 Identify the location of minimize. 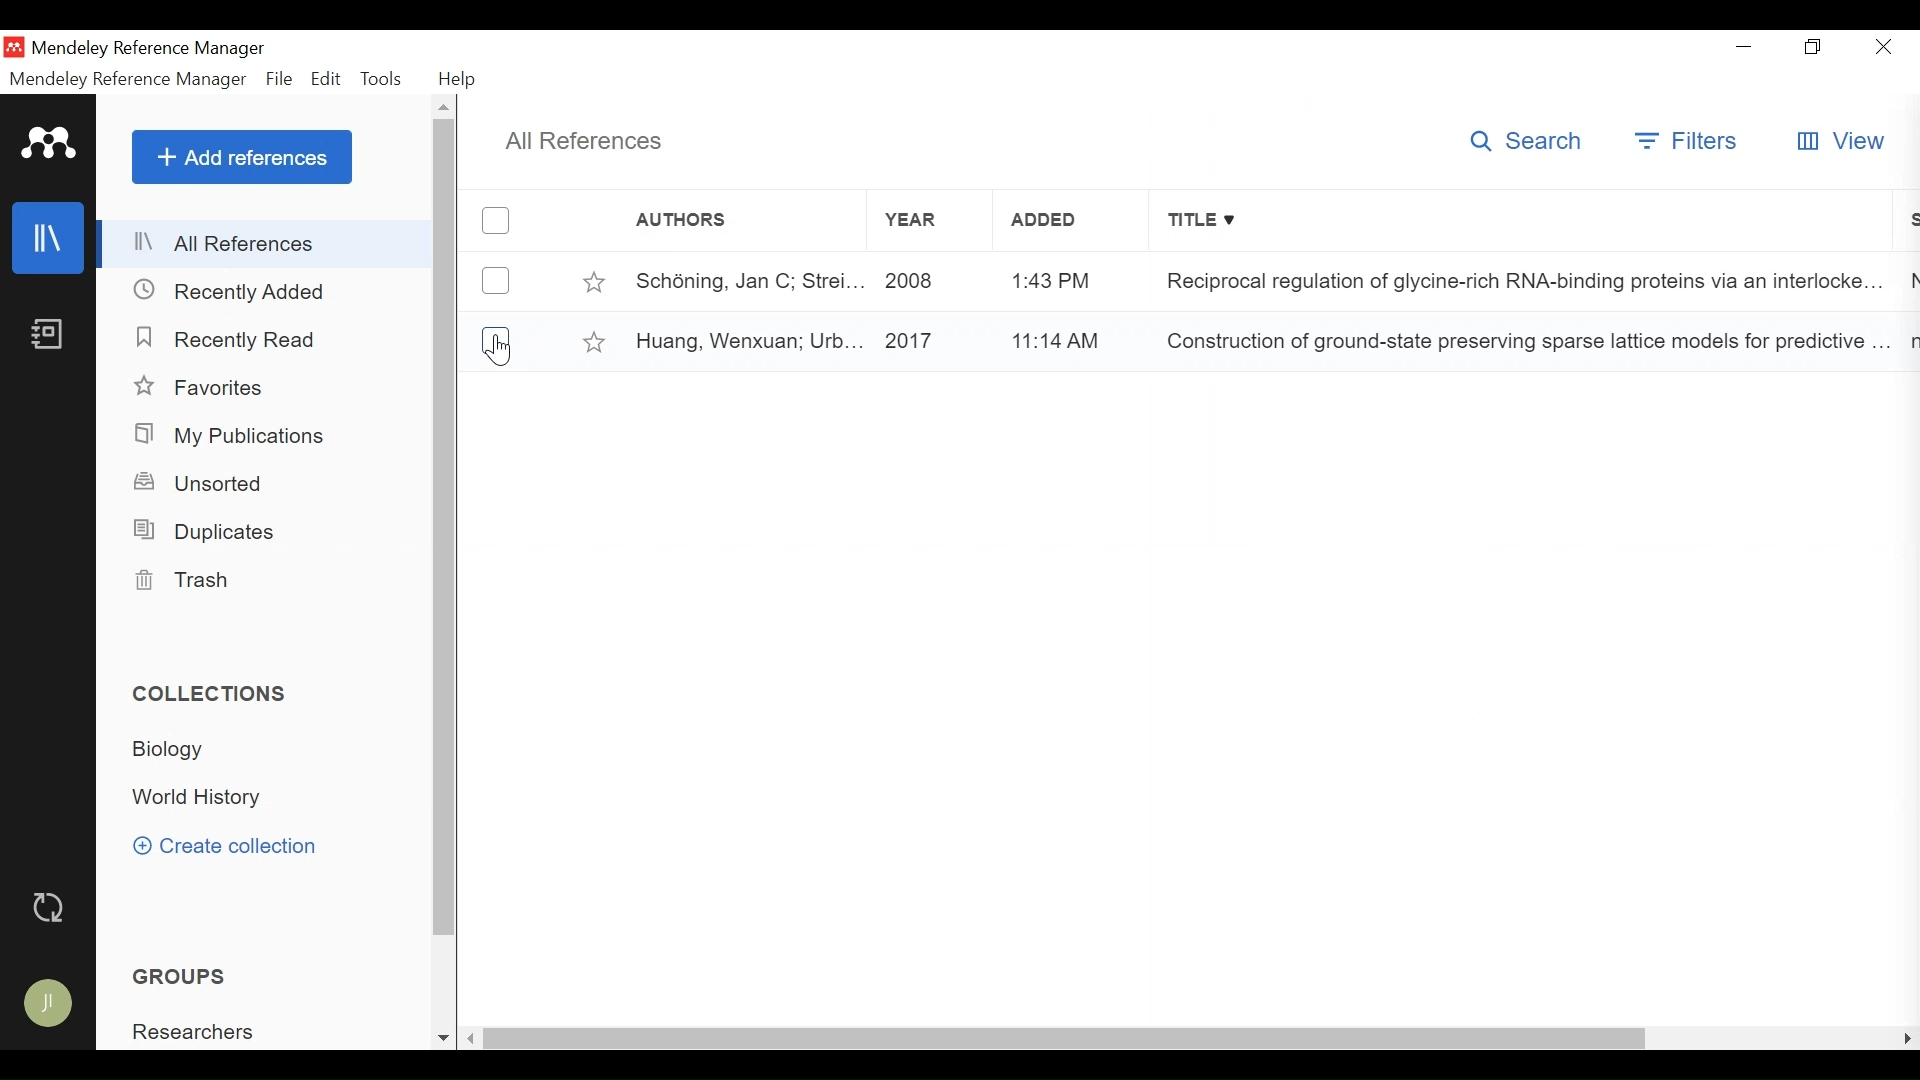
(1747, 47).